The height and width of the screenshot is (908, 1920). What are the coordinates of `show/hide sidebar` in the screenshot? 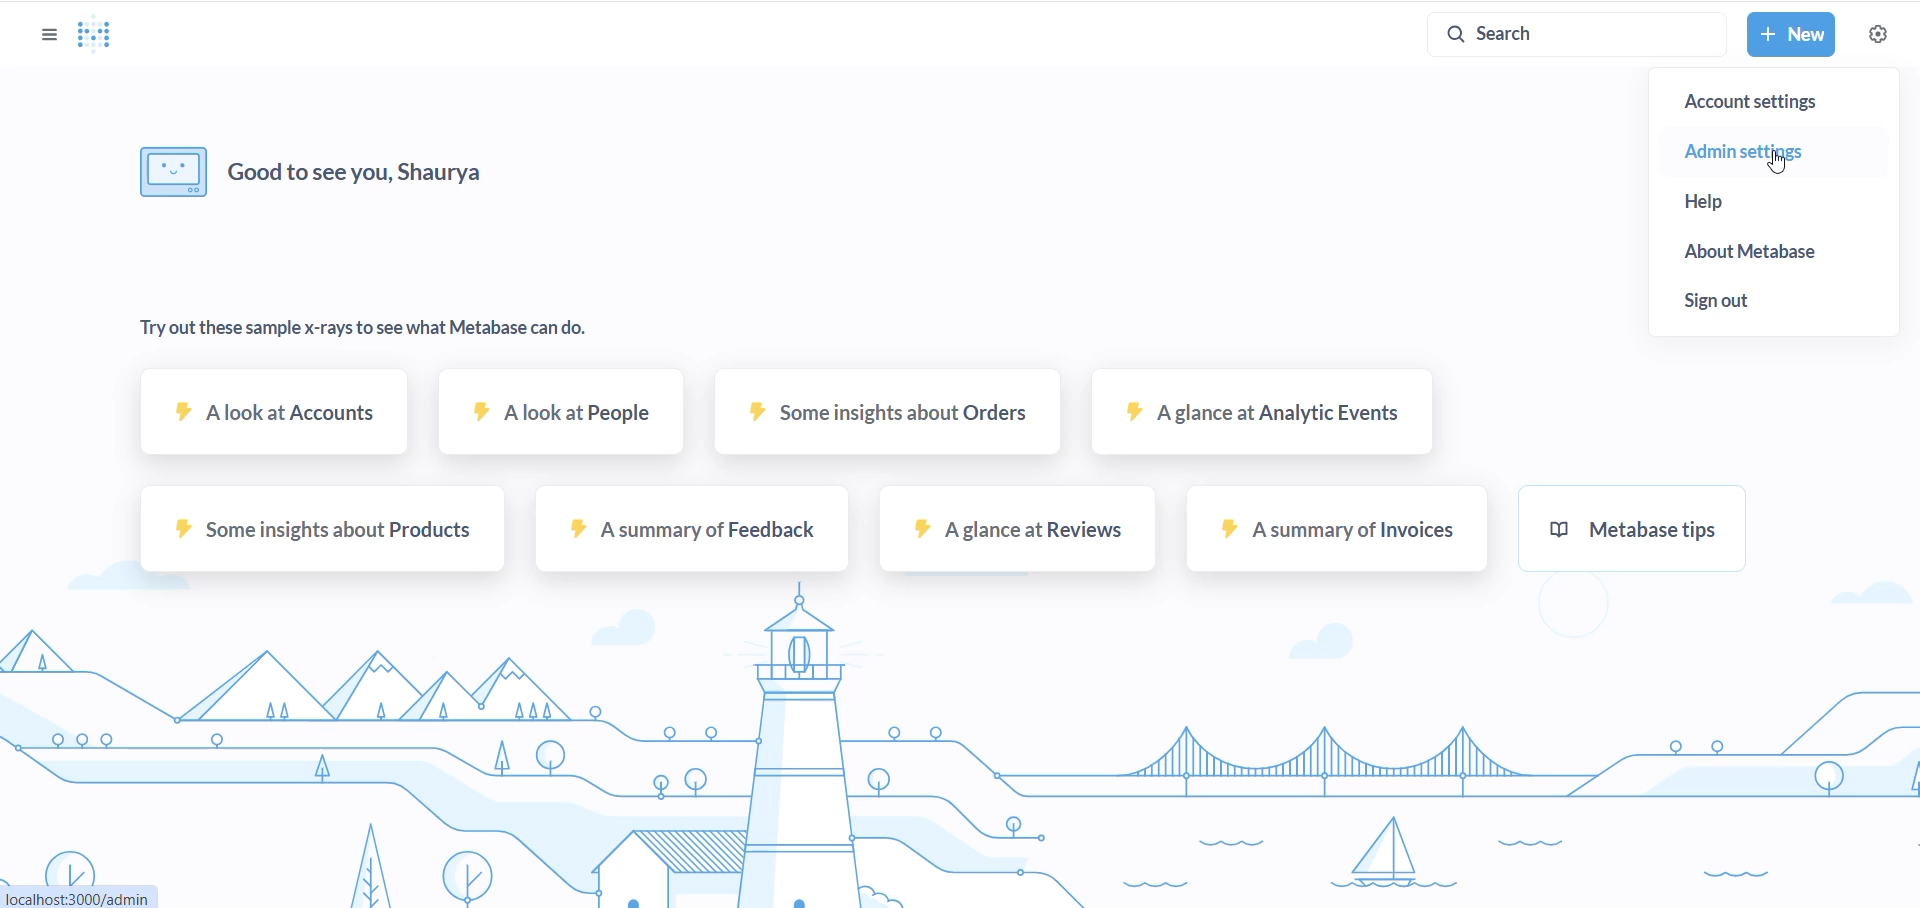 It's located at (44, 34).